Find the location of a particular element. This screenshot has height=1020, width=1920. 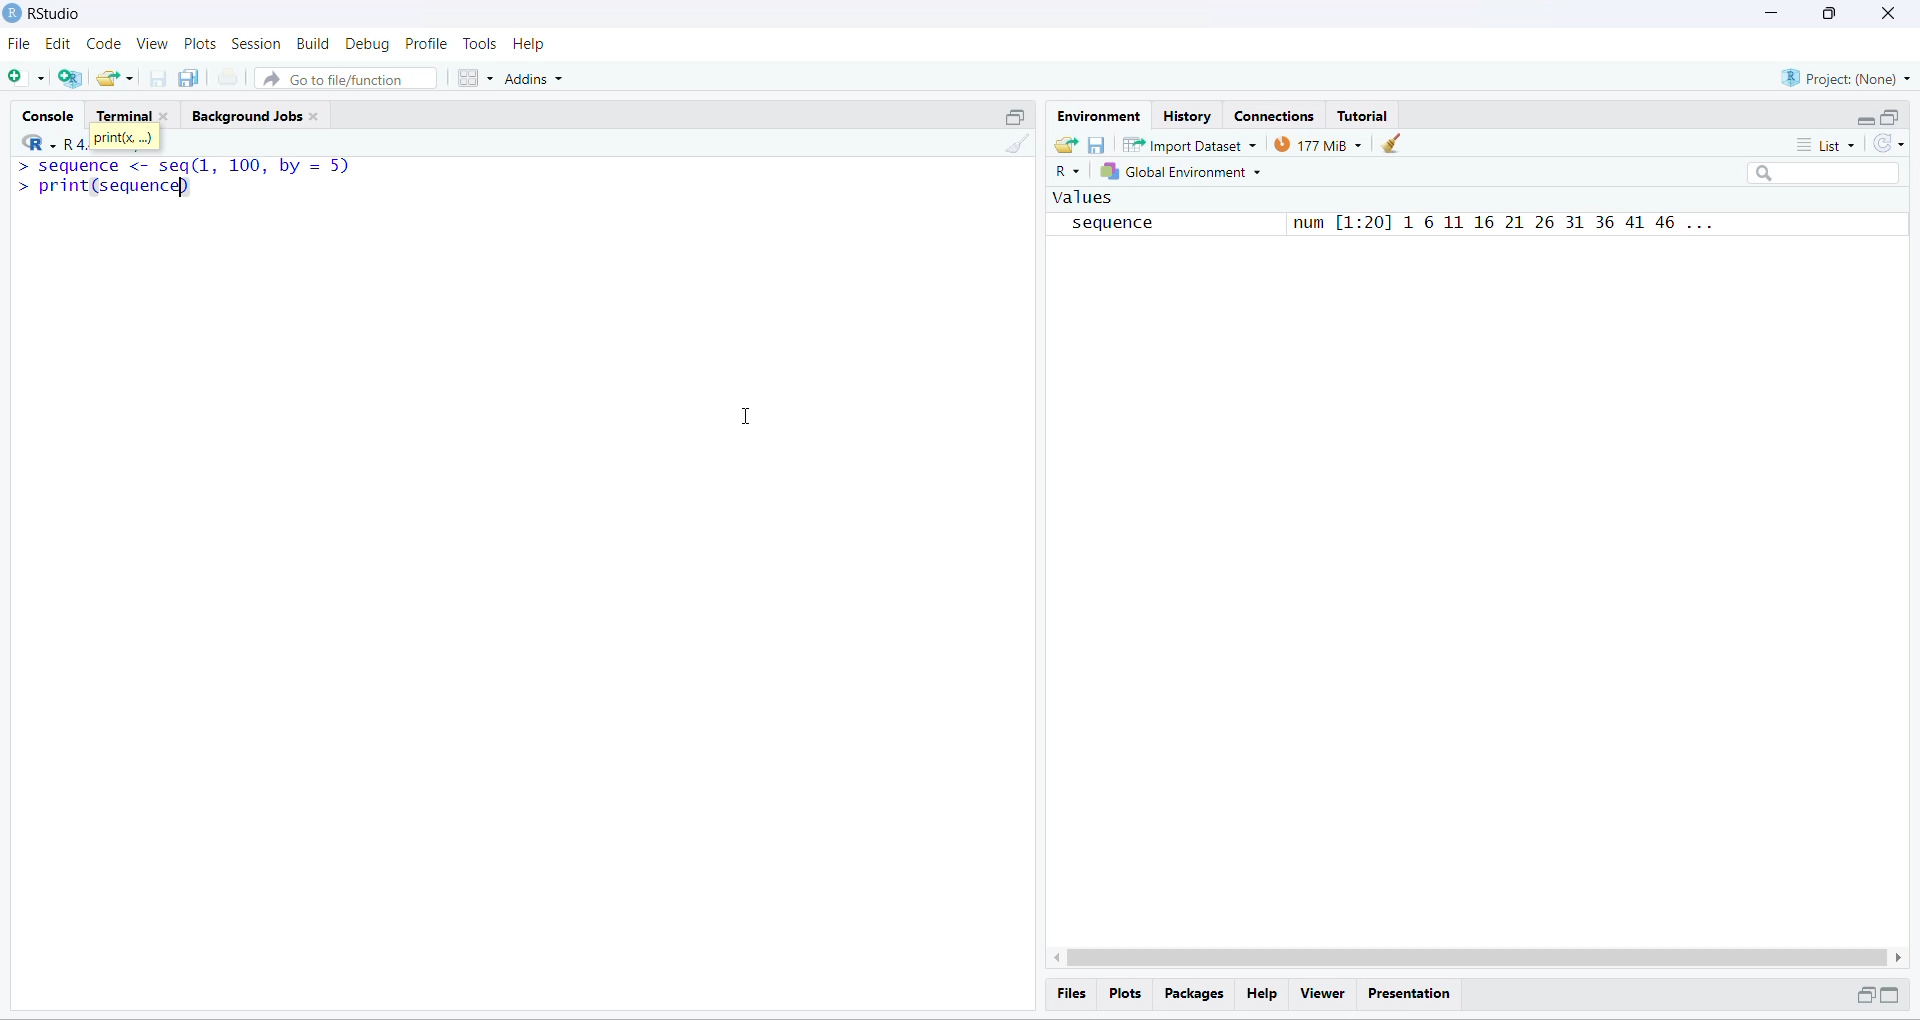

open in separate window is located at coordinates (1863, 994).